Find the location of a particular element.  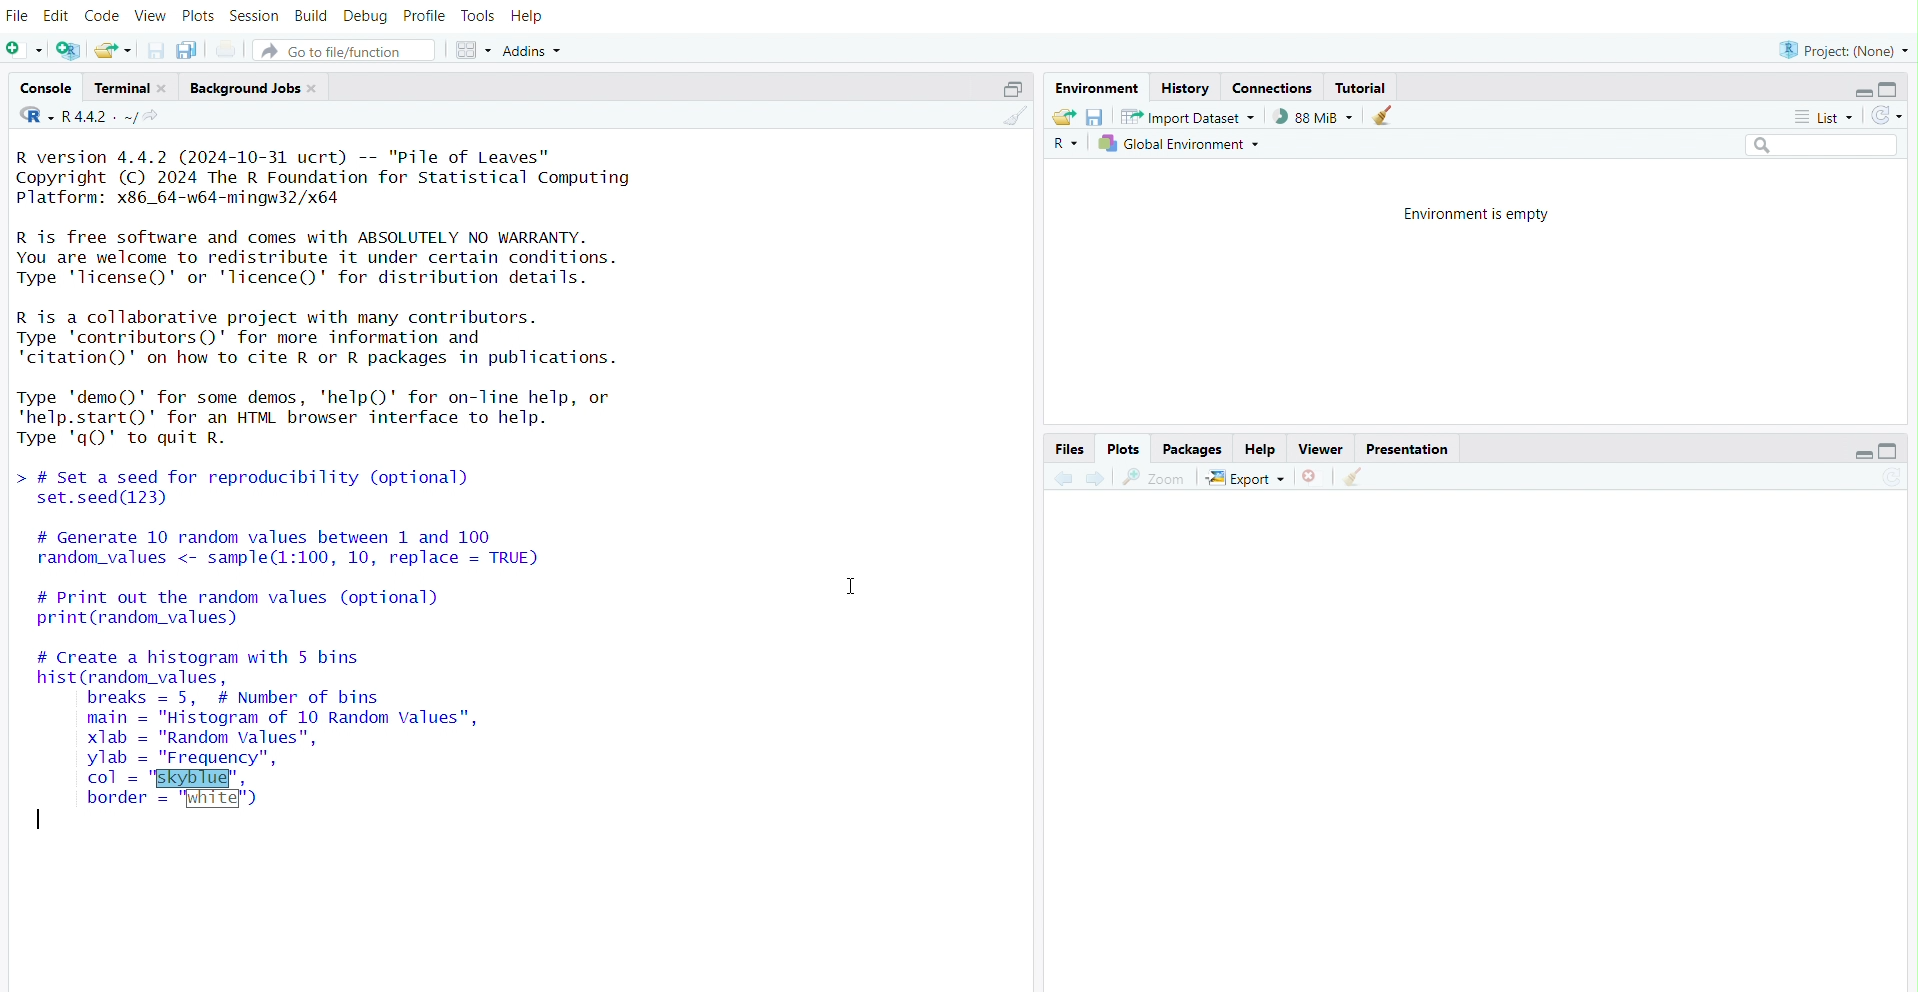

code to set a speed is located at coordinates (276, 489).